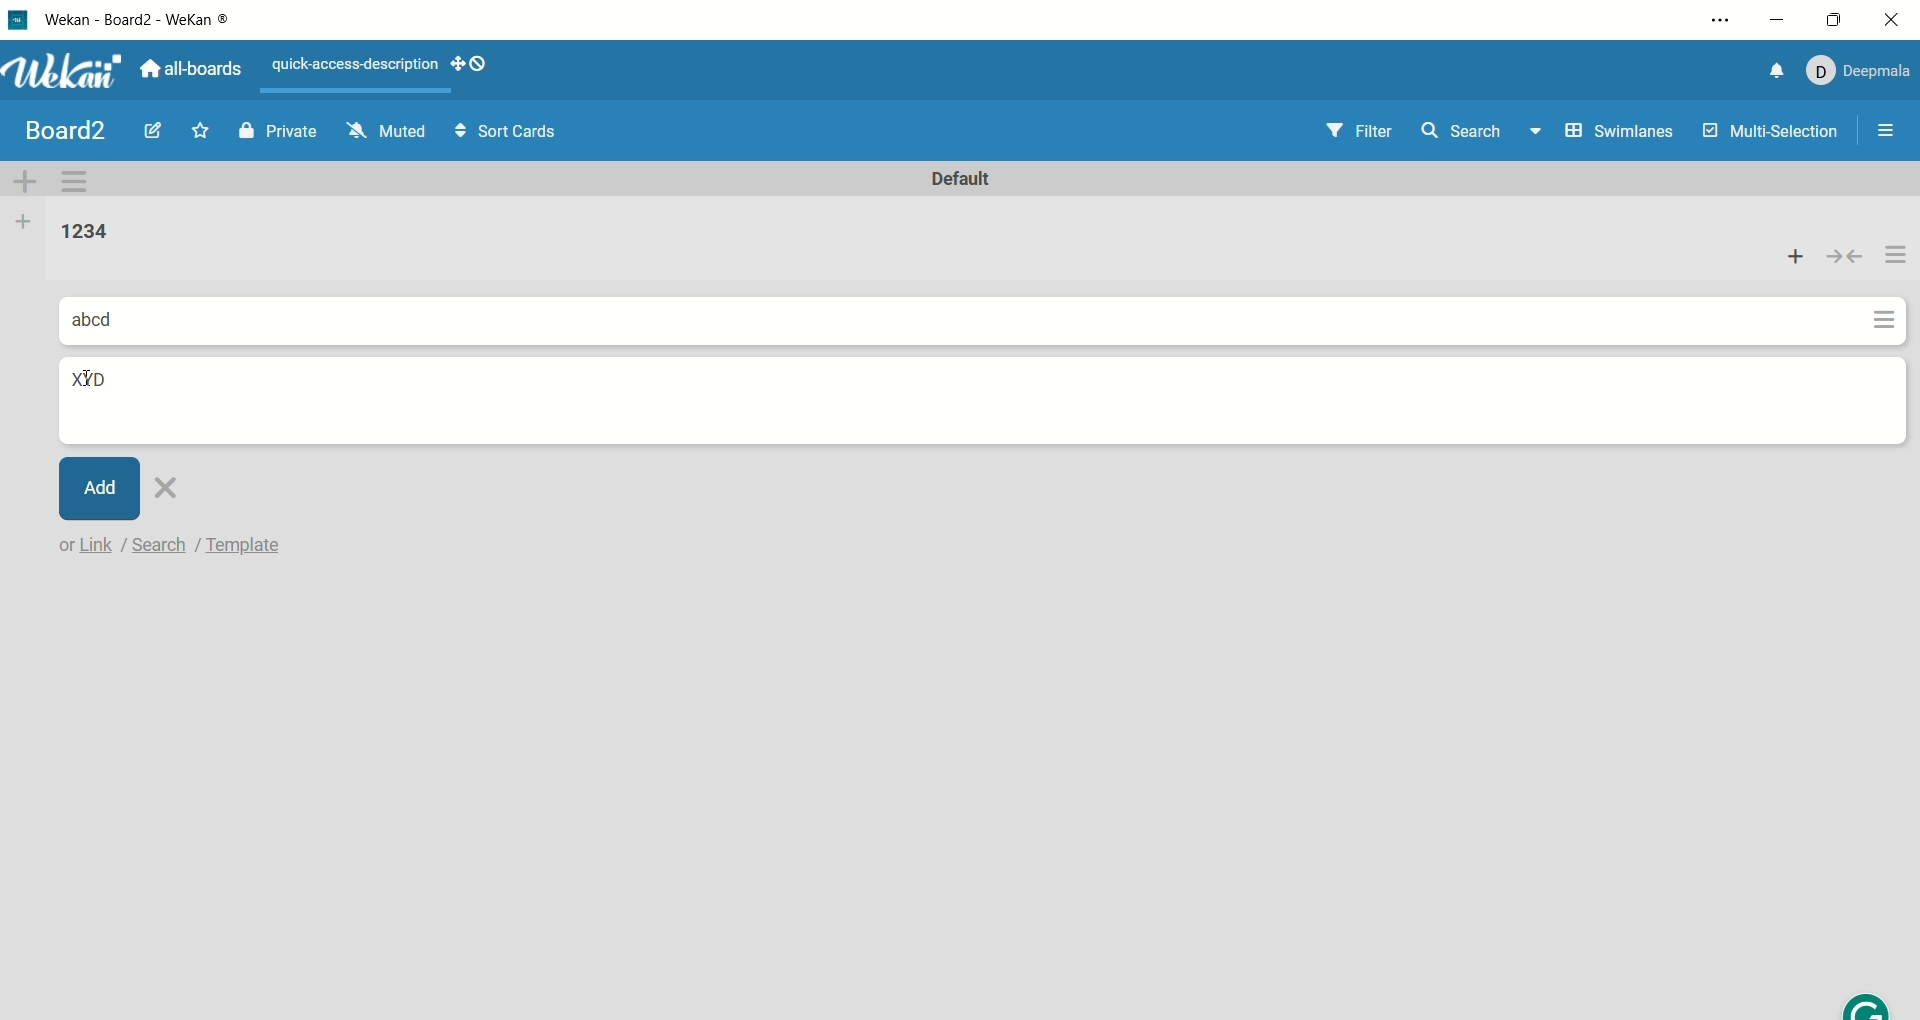  I want to click on collapse, so click(1847, 257).